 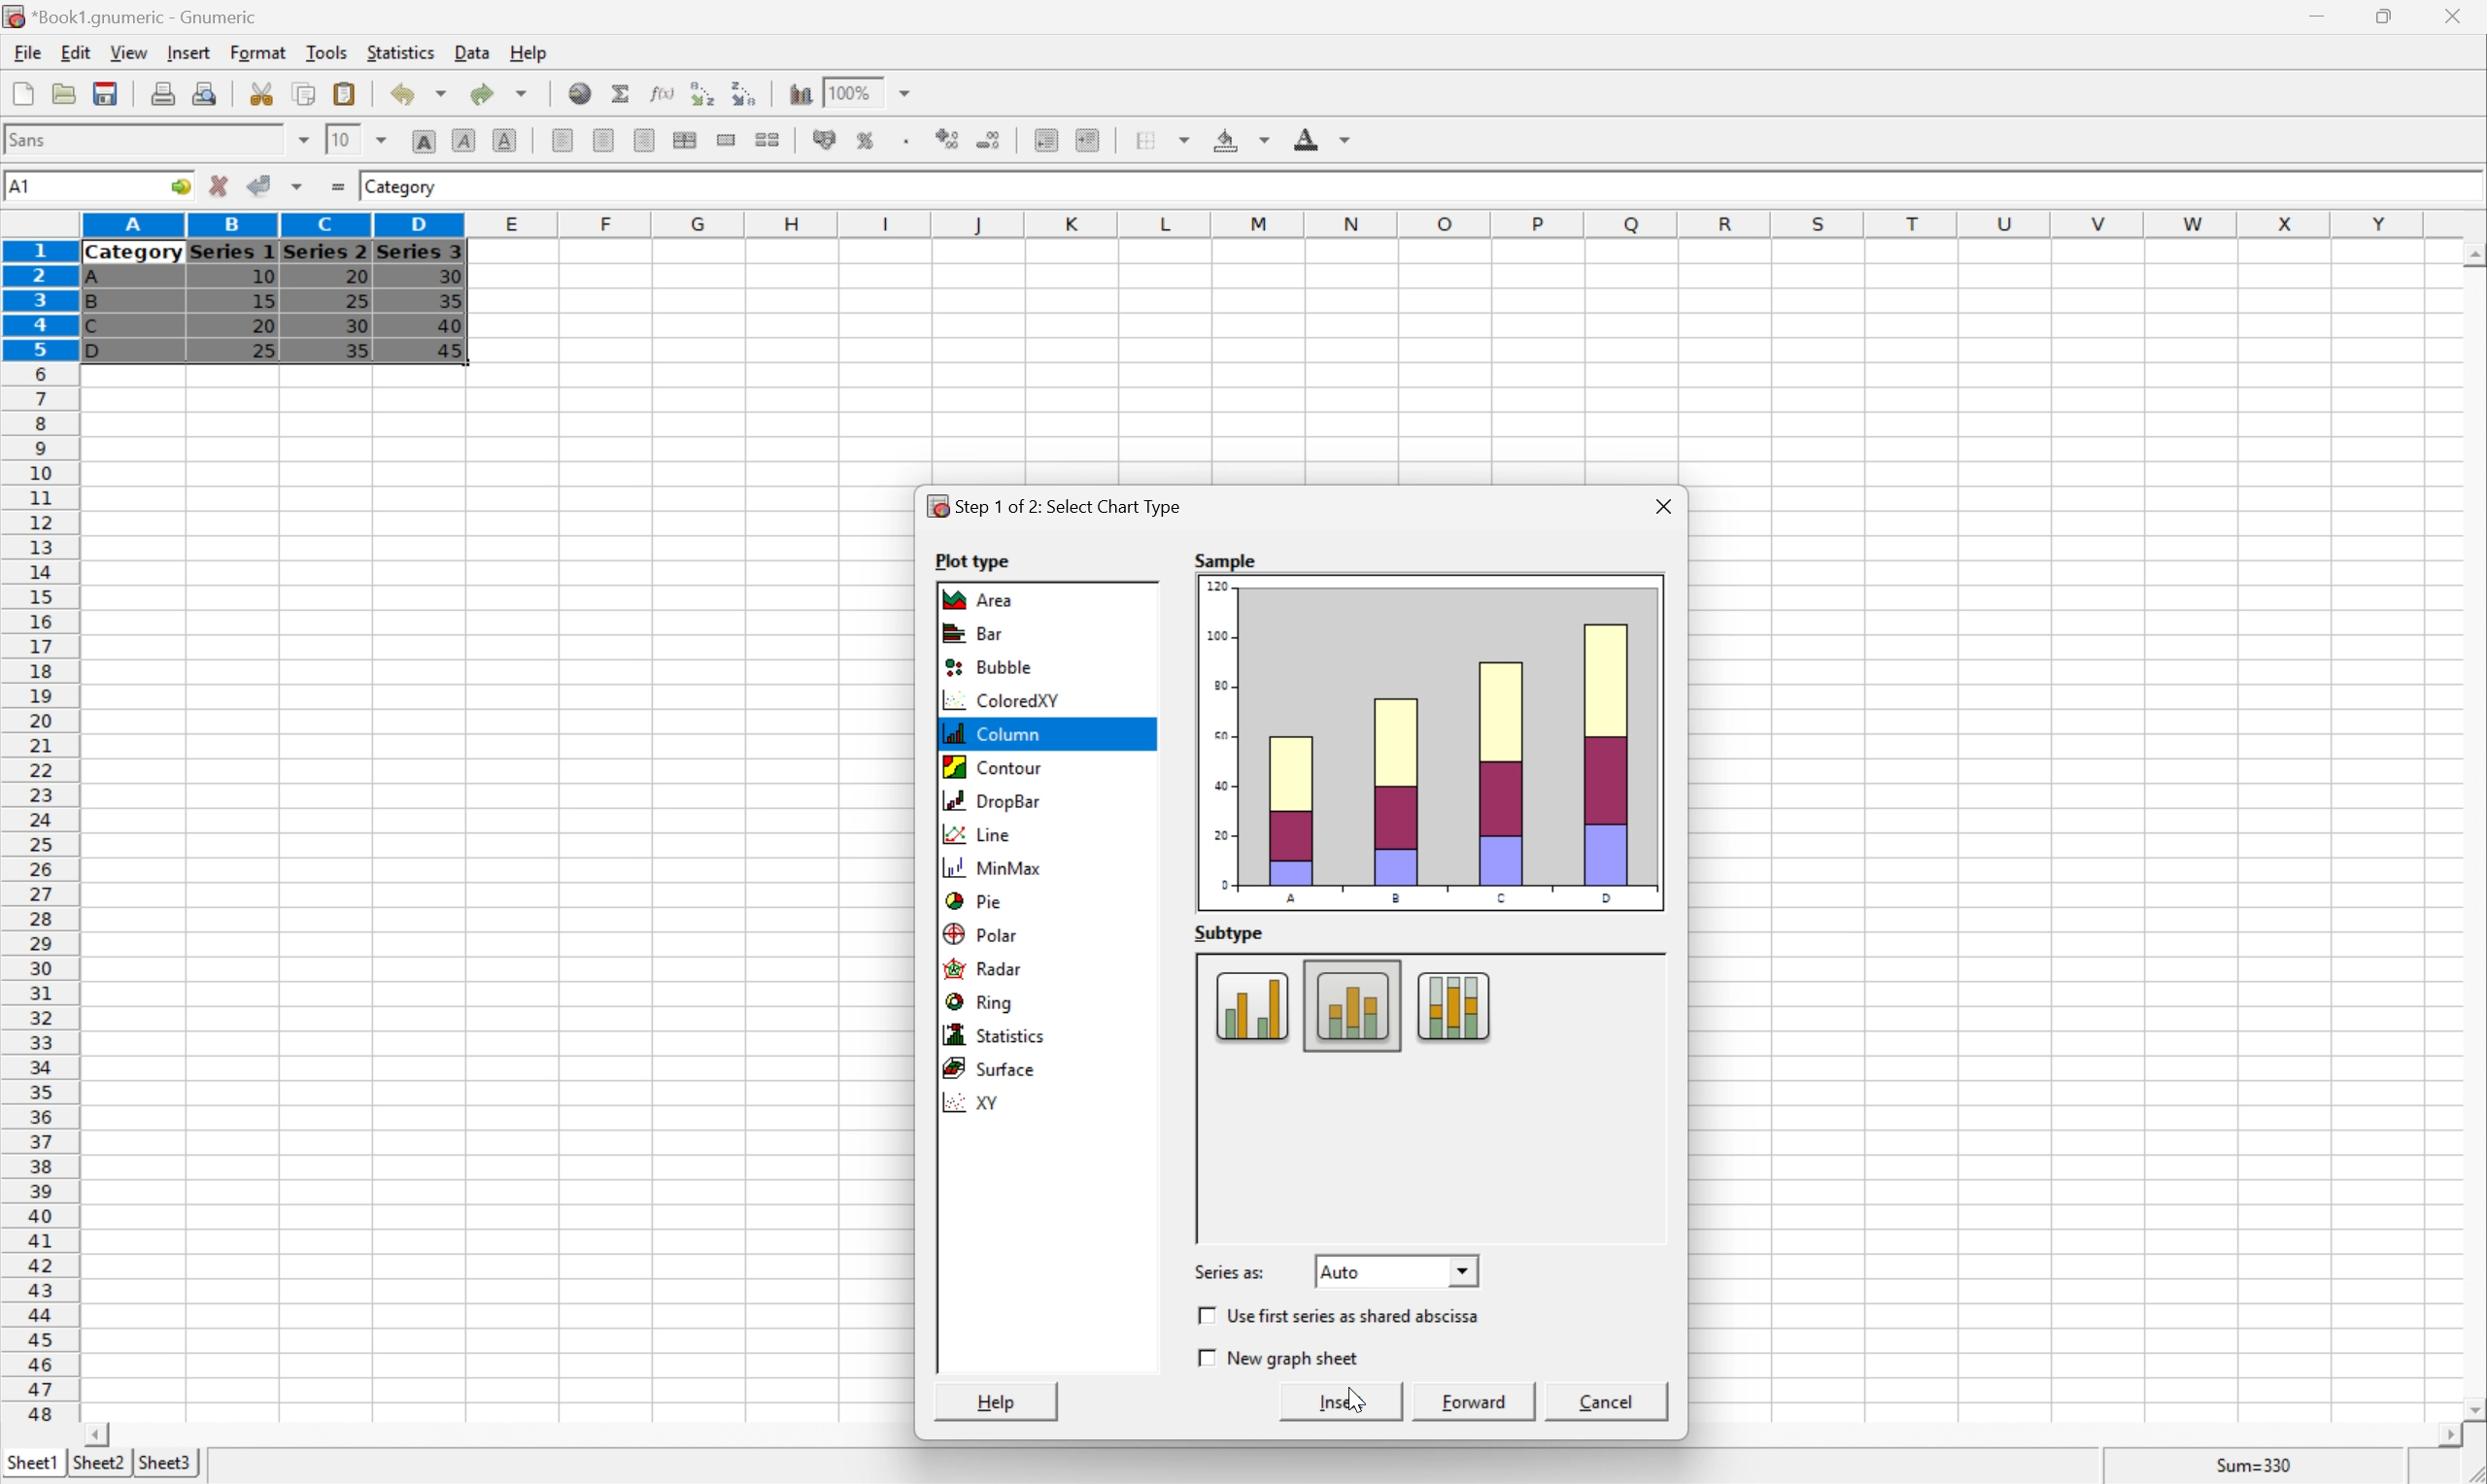 What do you see at coordinates (997, 700) in the screenshot?
I see `ColoredXY` at bounding box center [997, 700].